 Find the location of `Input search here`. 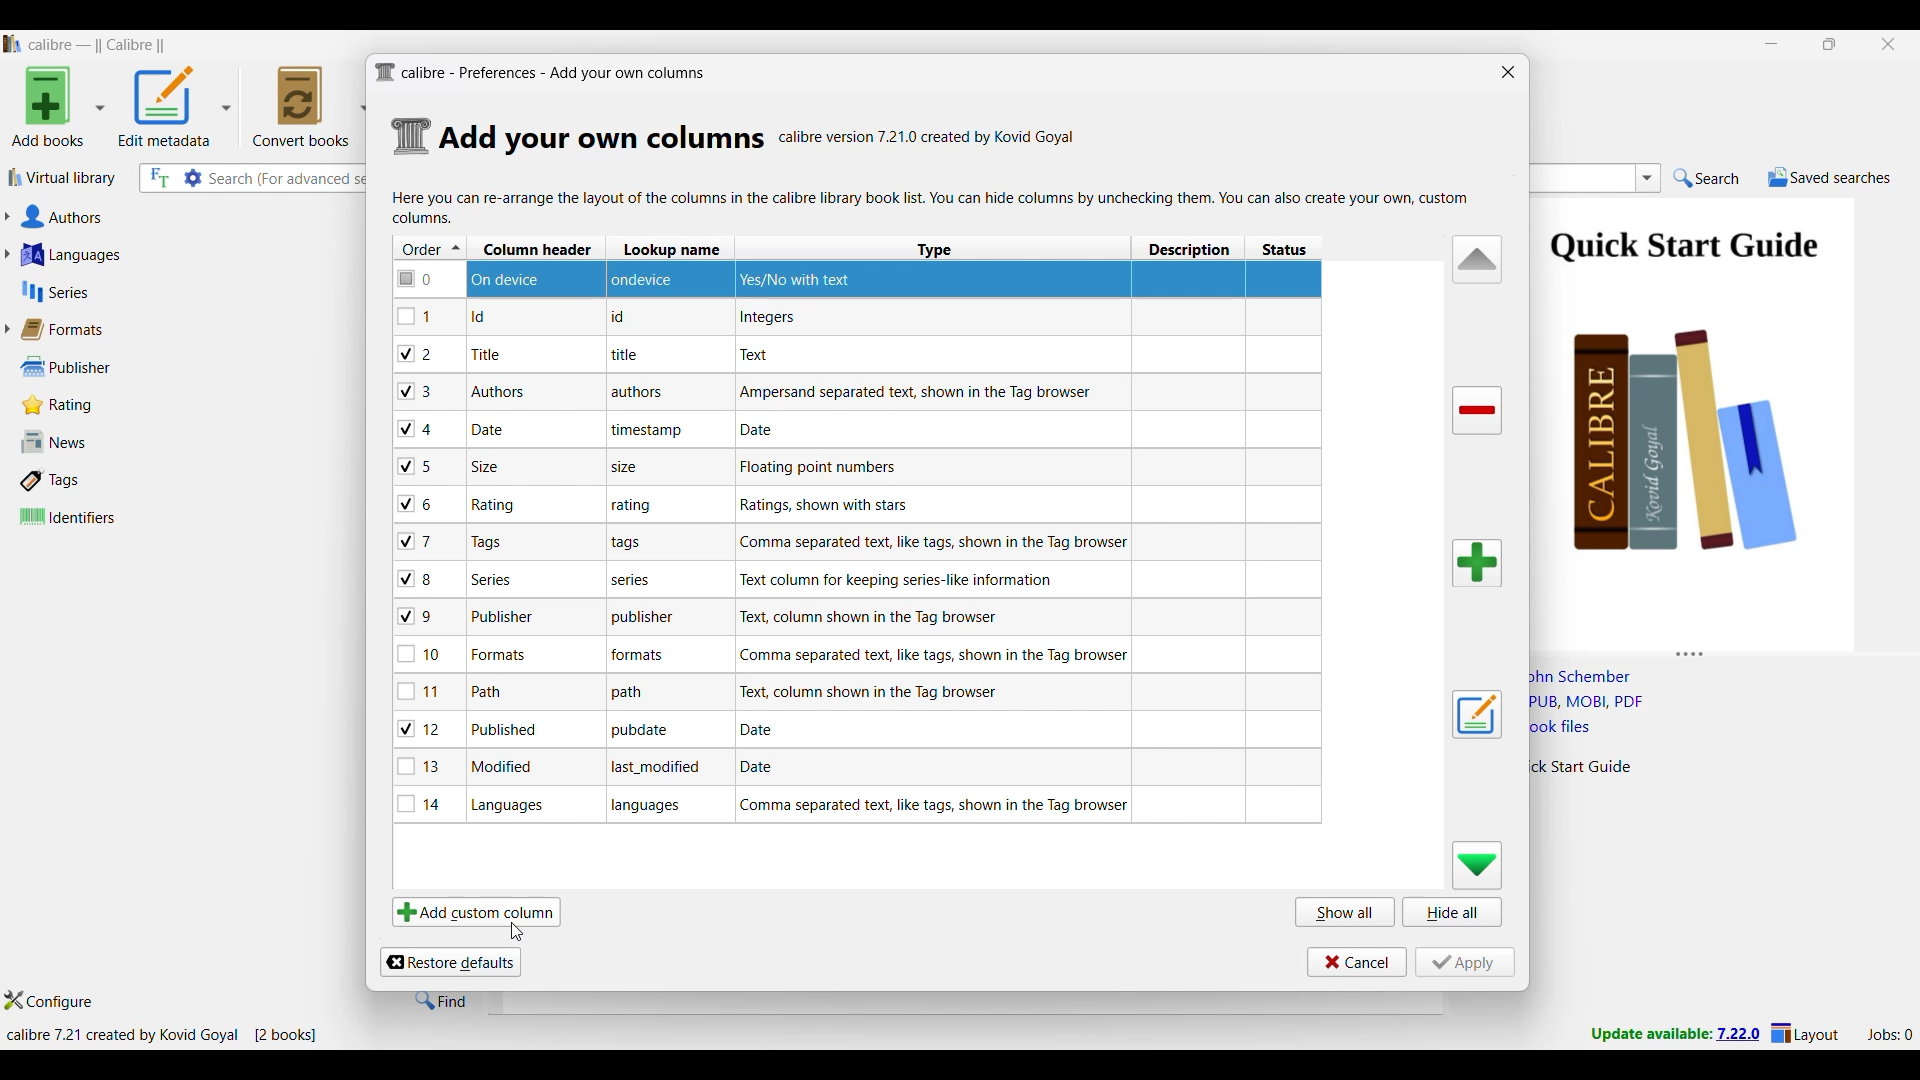

Input search here is located at coordinates (290, 179).